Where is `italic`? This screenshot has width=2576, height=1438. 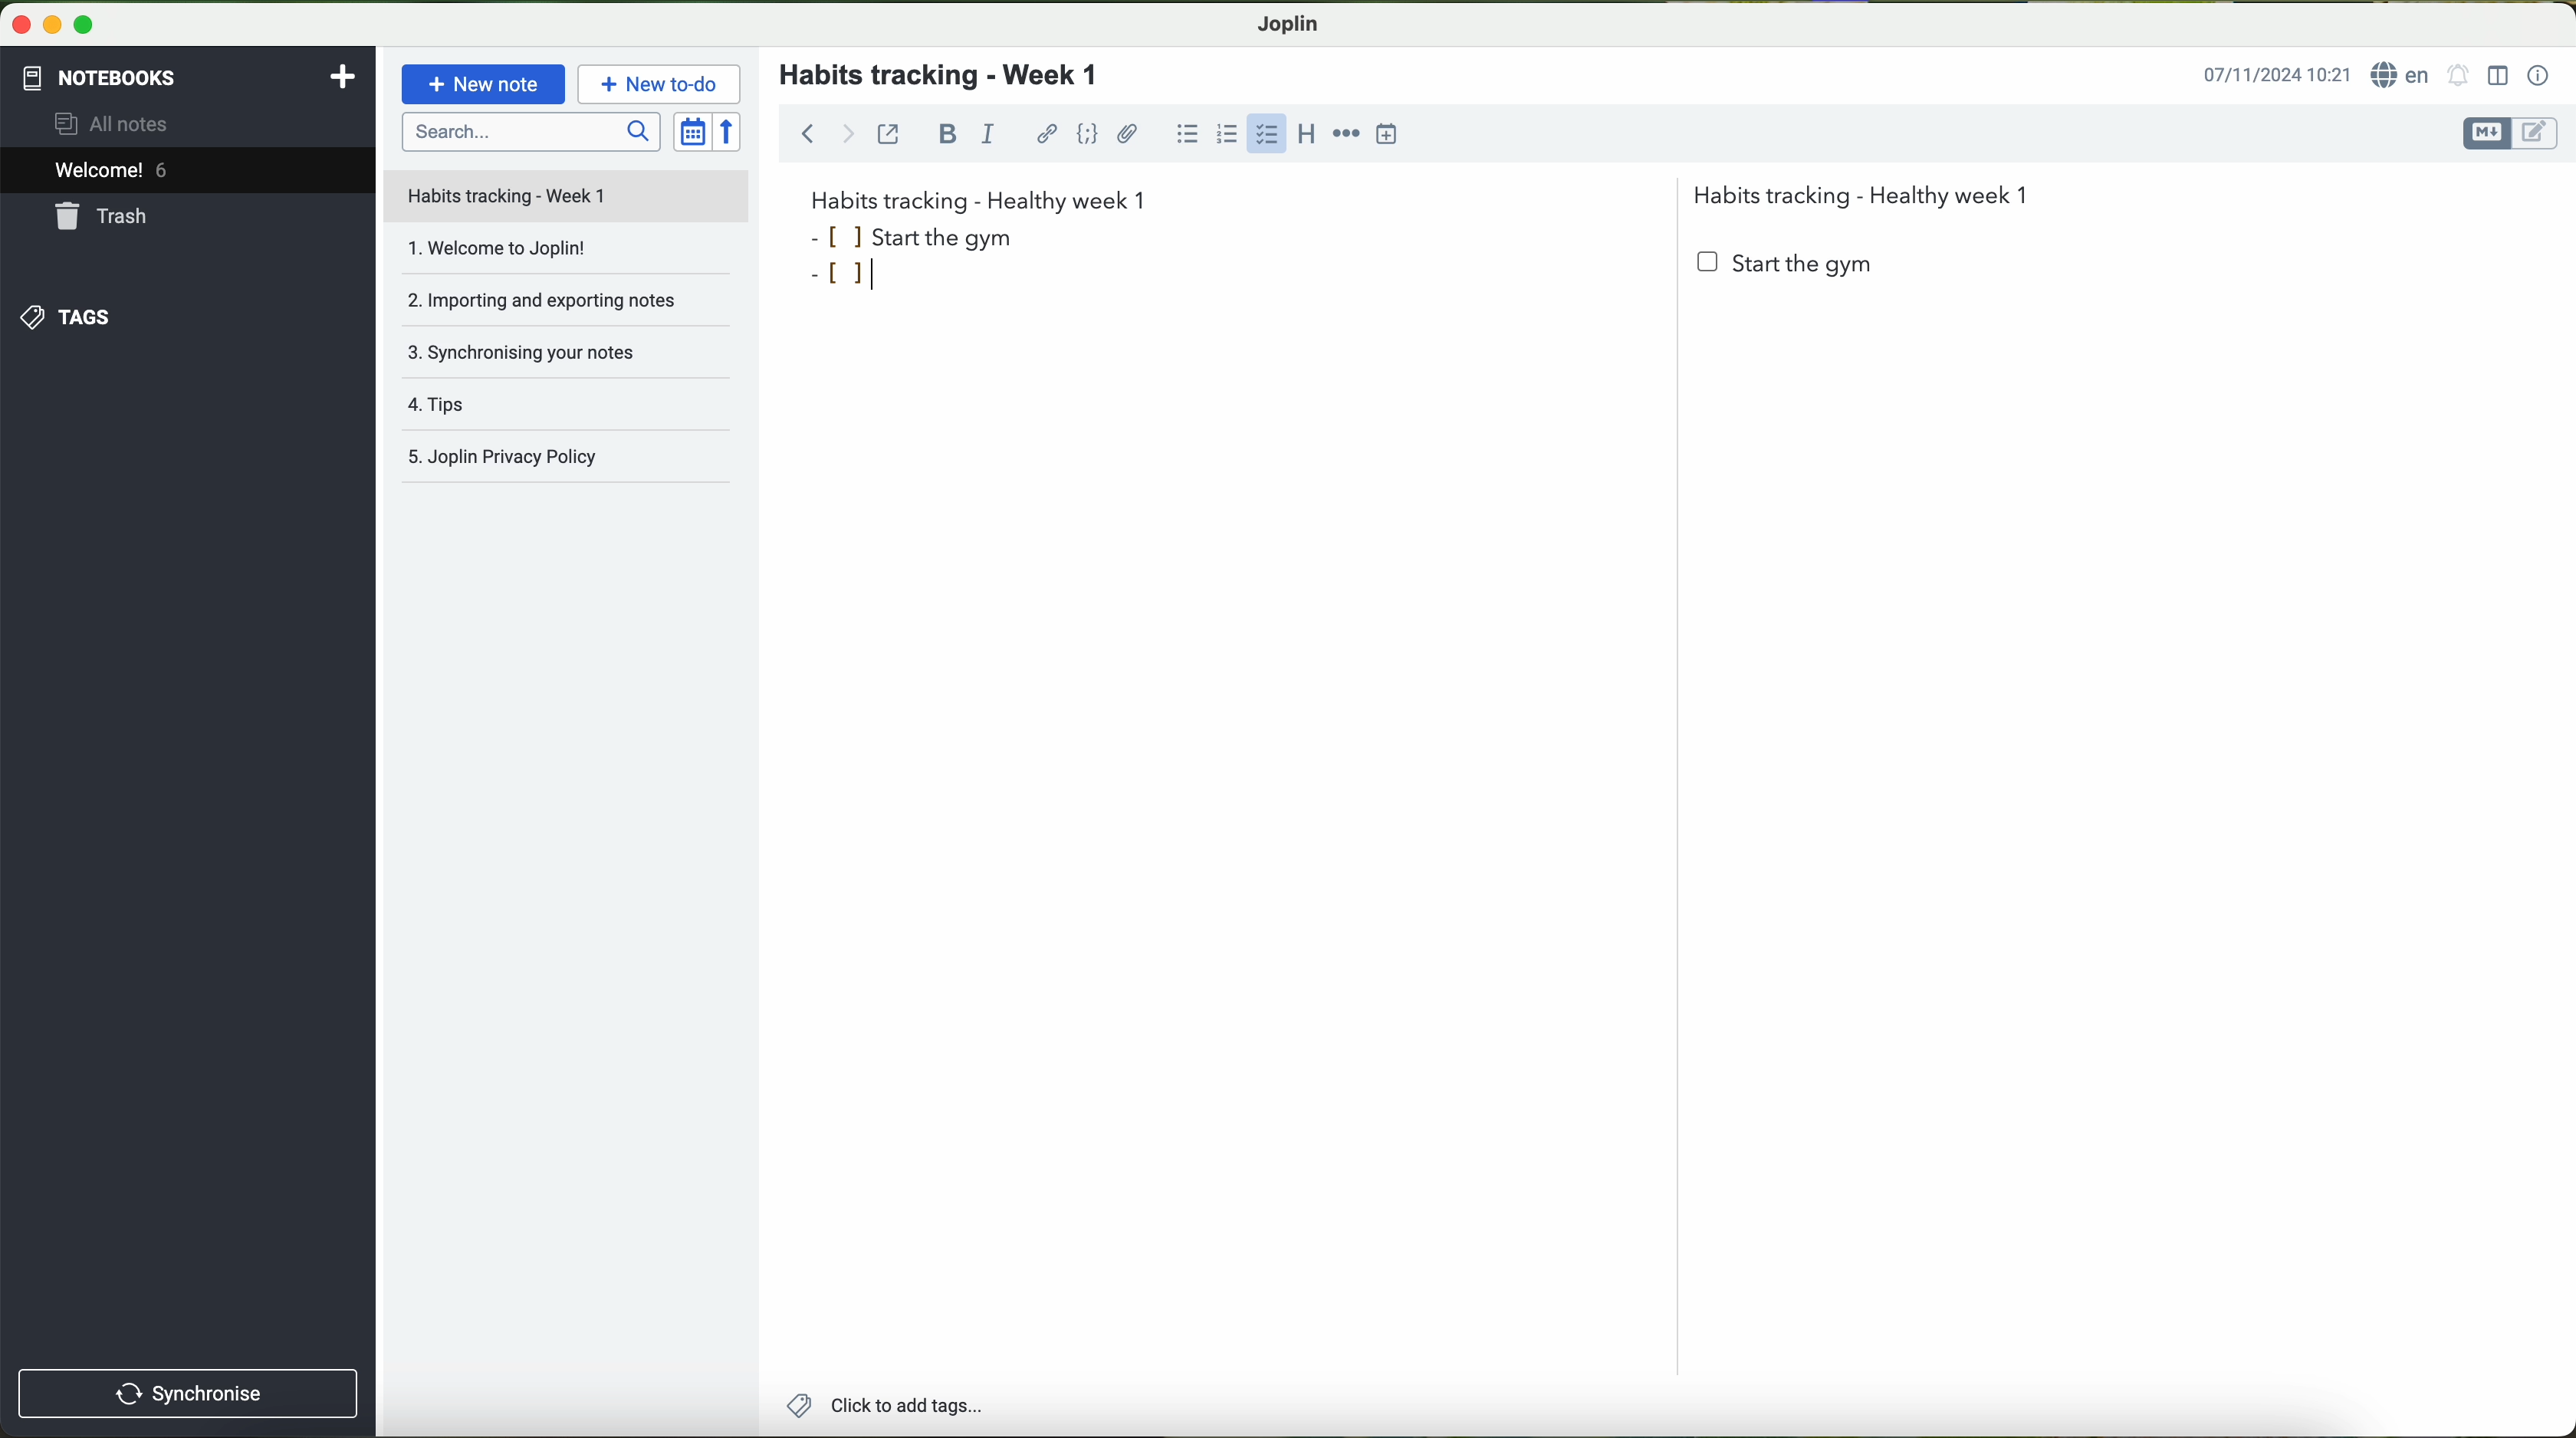
italic is located at coordinates (988, 132).